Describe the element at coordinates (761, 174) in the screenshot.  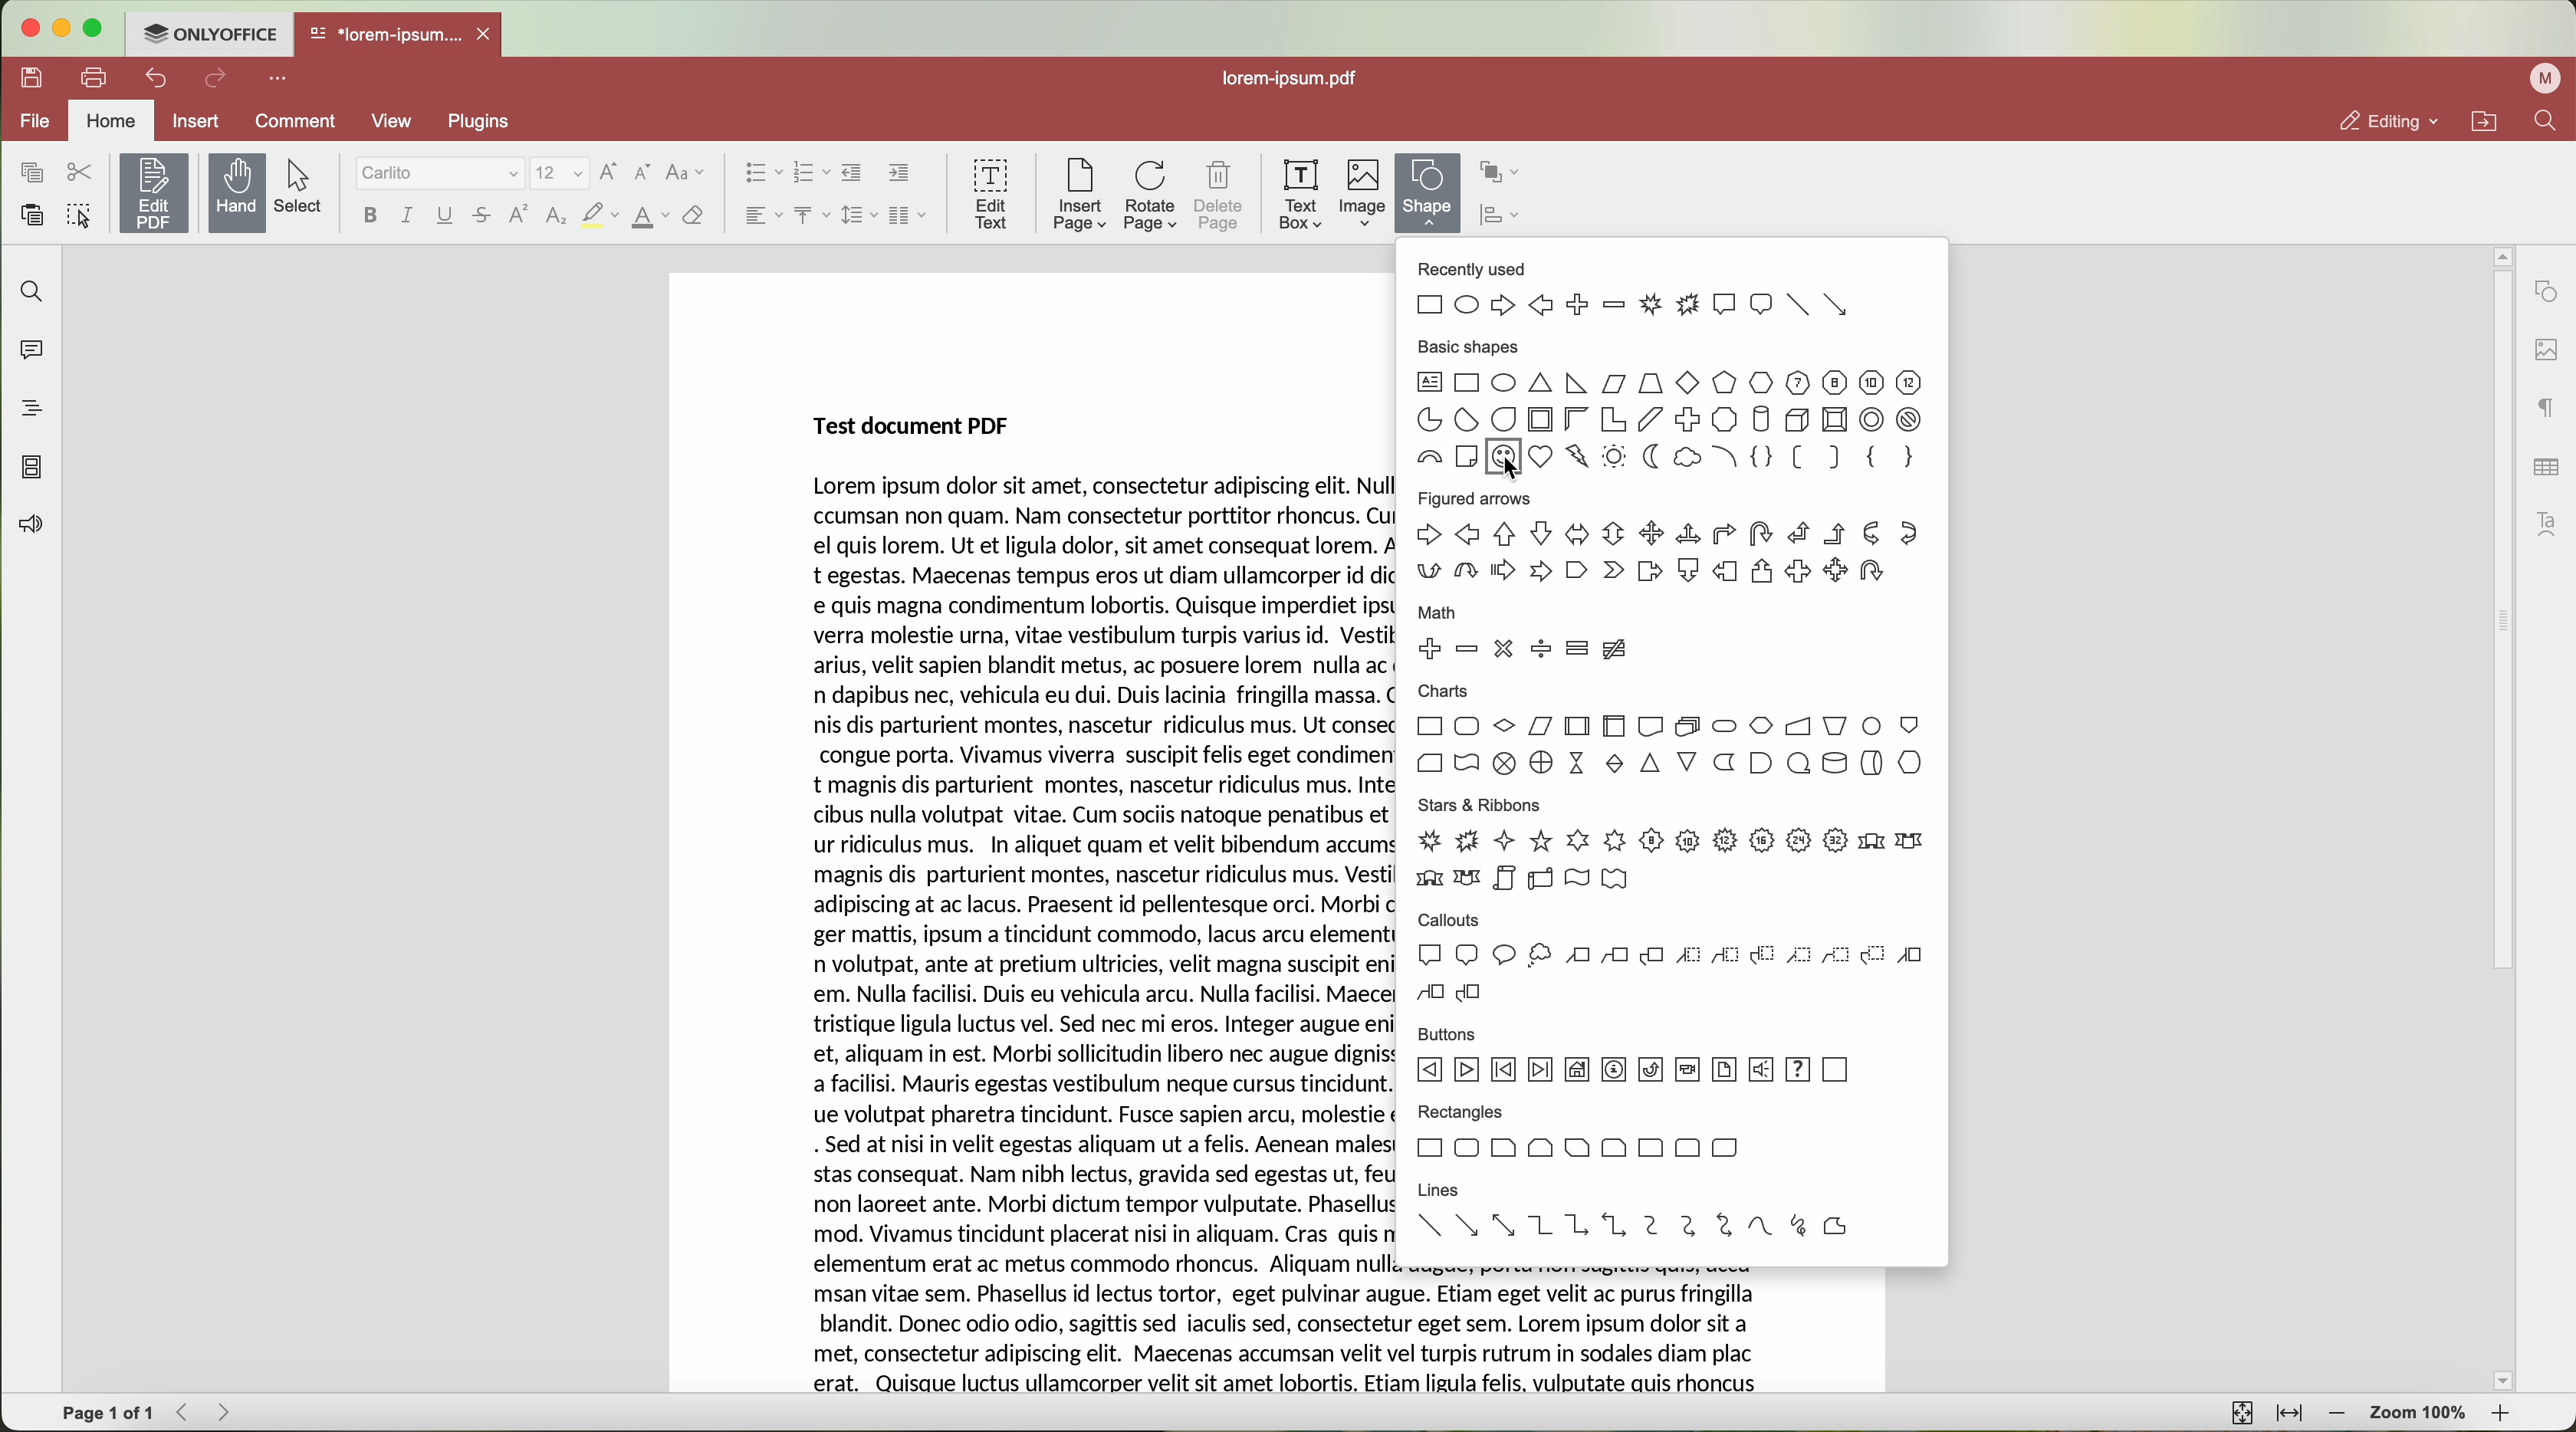
I see `bullets` at that location.